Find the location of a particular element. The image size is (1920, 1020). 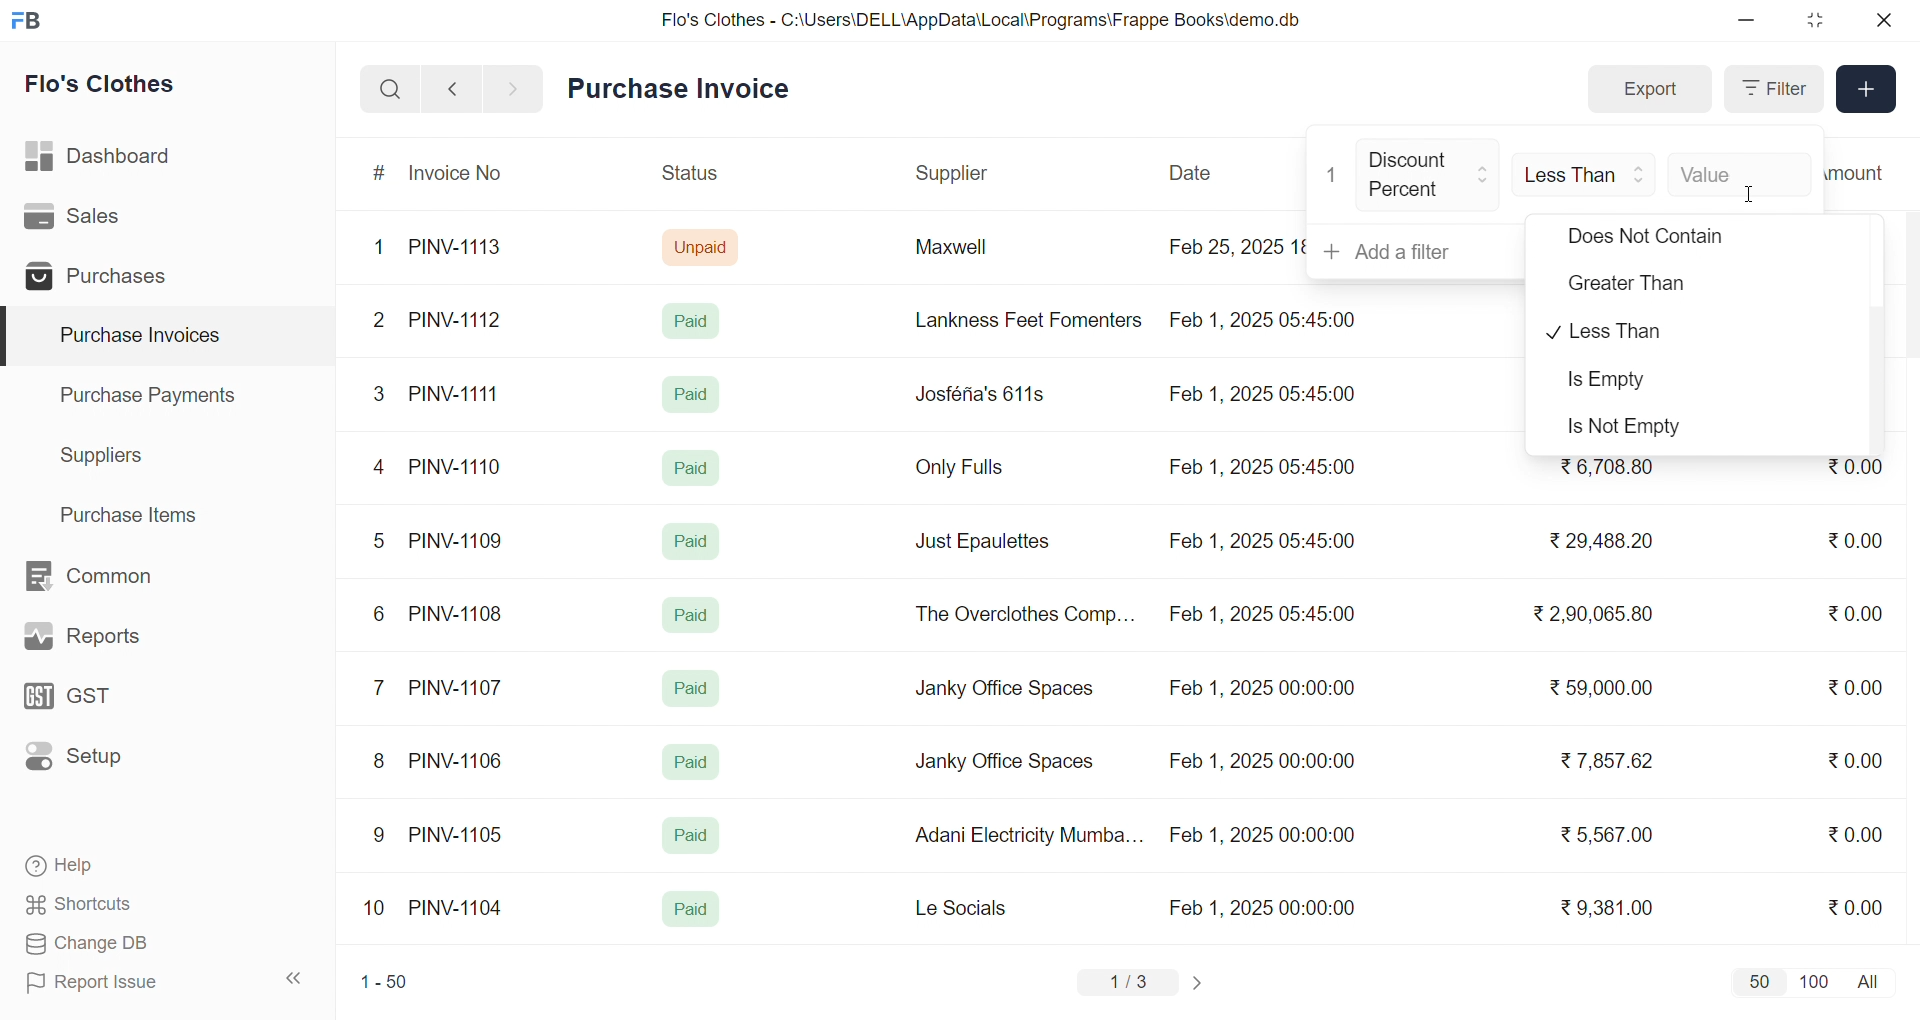

change page is located at coordinates (1200, 982).